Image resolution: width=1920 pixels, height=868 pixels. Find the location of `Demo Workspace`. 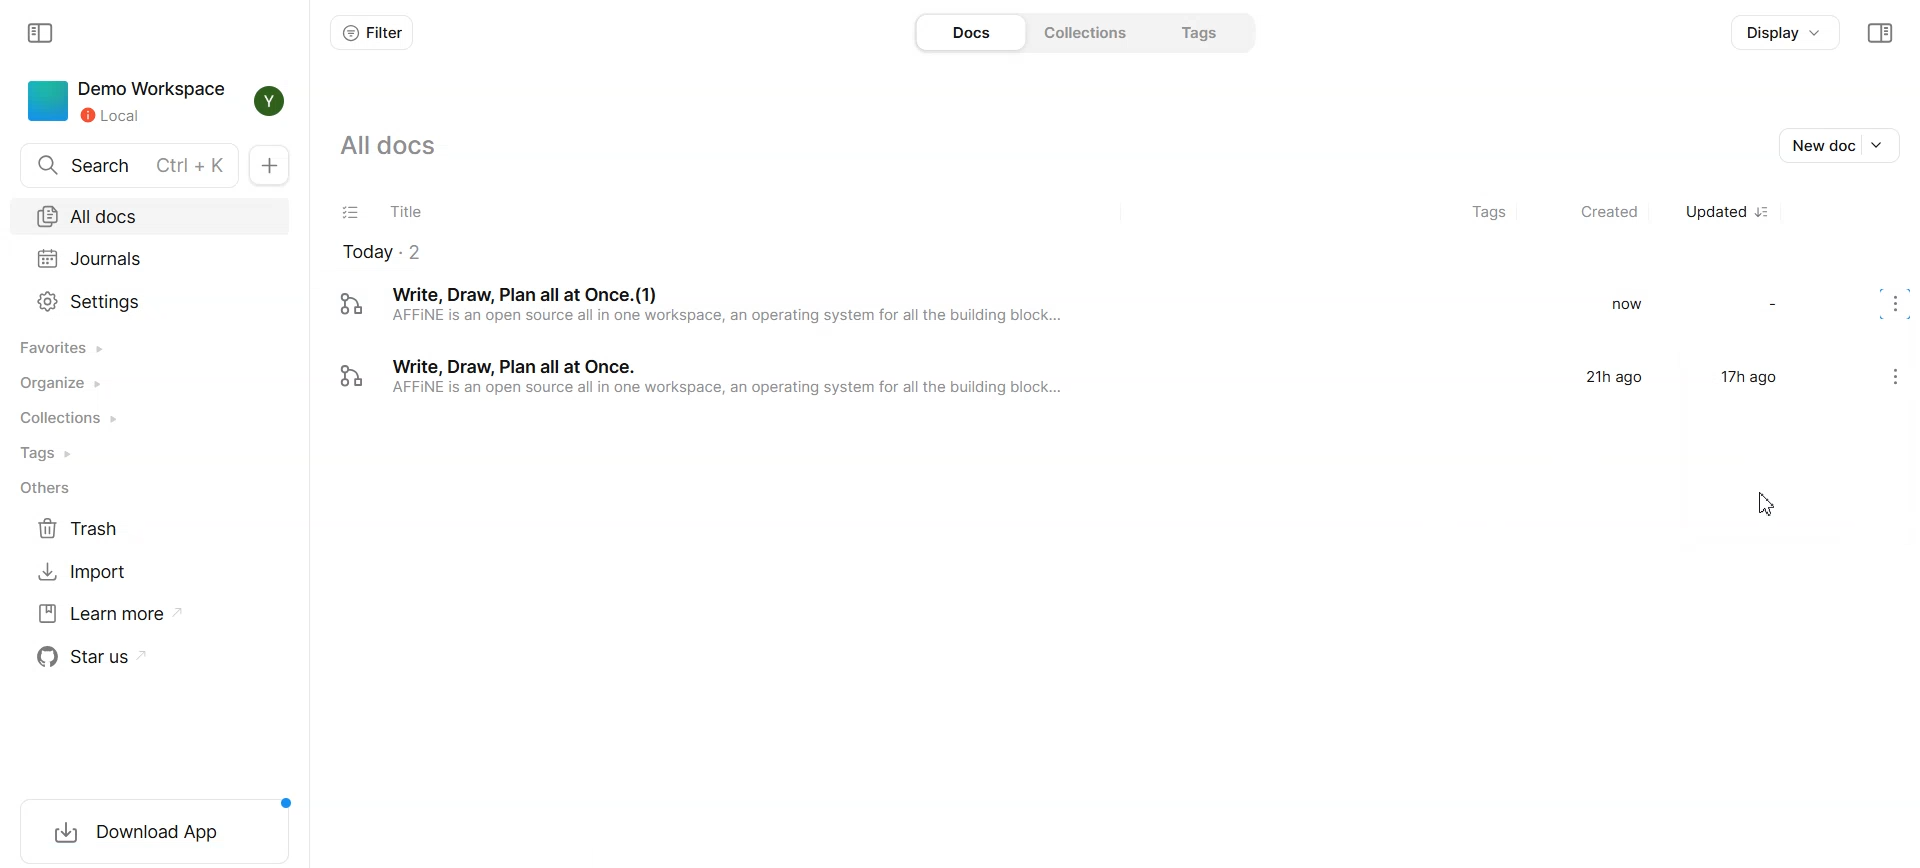

Demo Workspace is located at coordinates (129, 101).